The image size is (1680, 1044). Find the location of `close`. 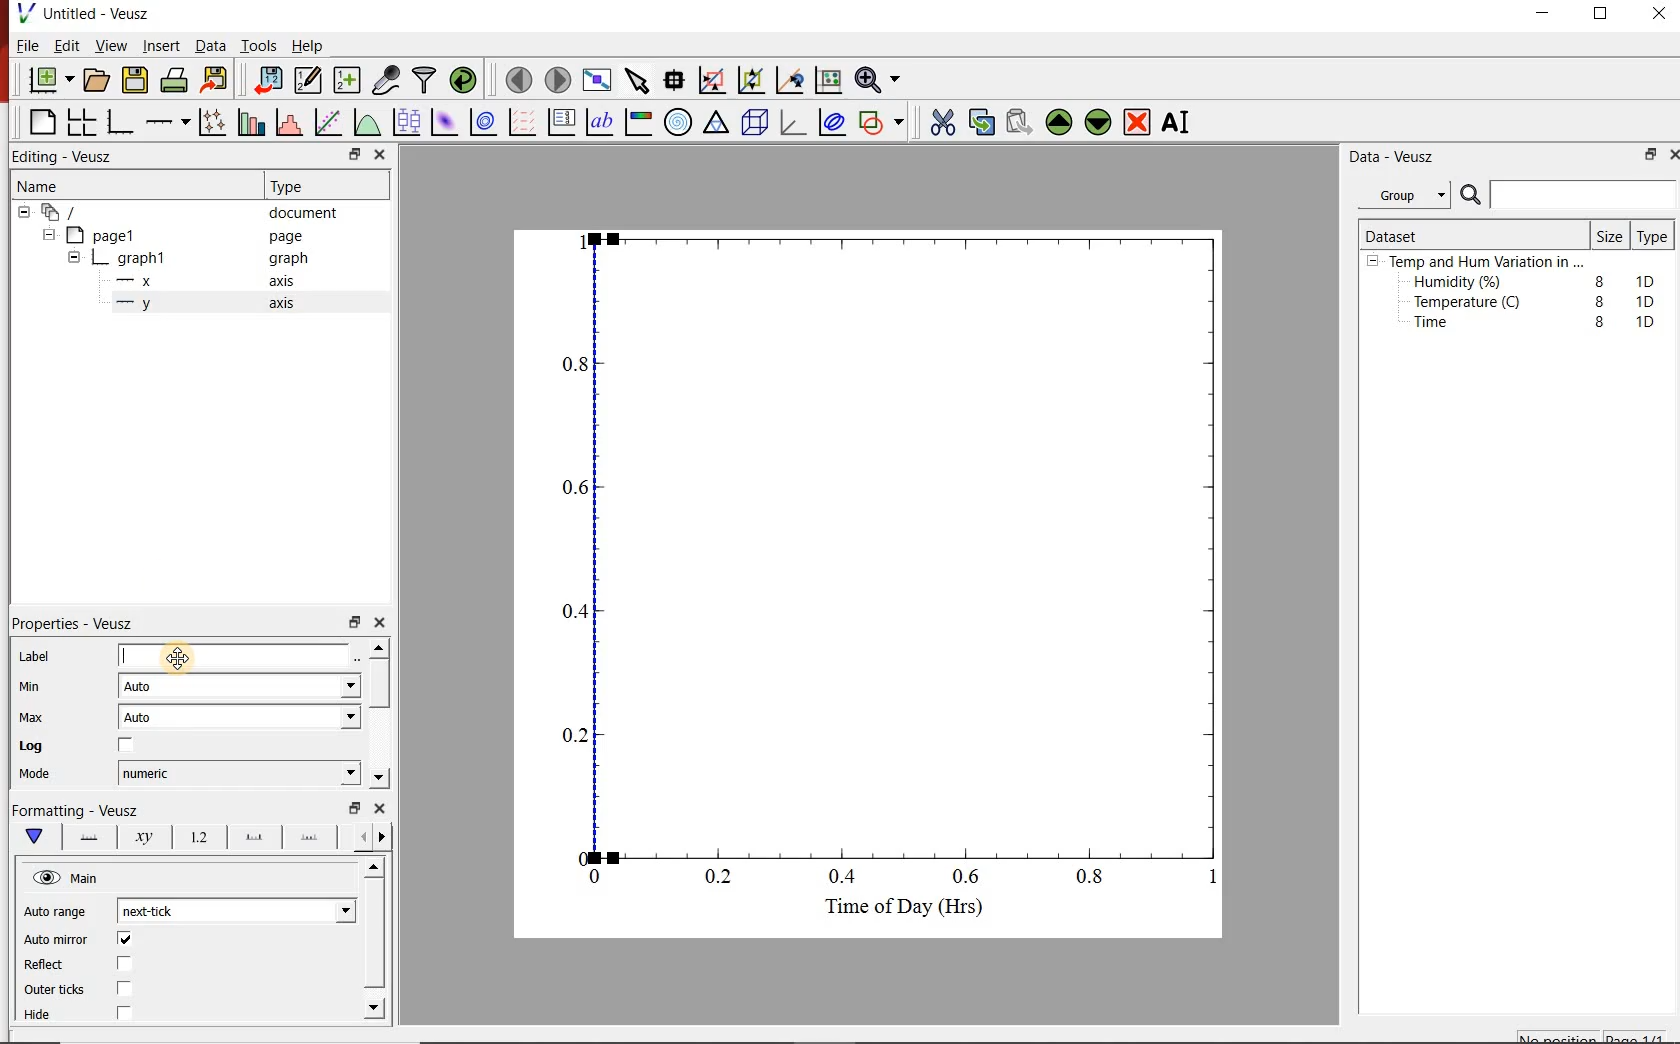

close is located at coordinates (382, 810).